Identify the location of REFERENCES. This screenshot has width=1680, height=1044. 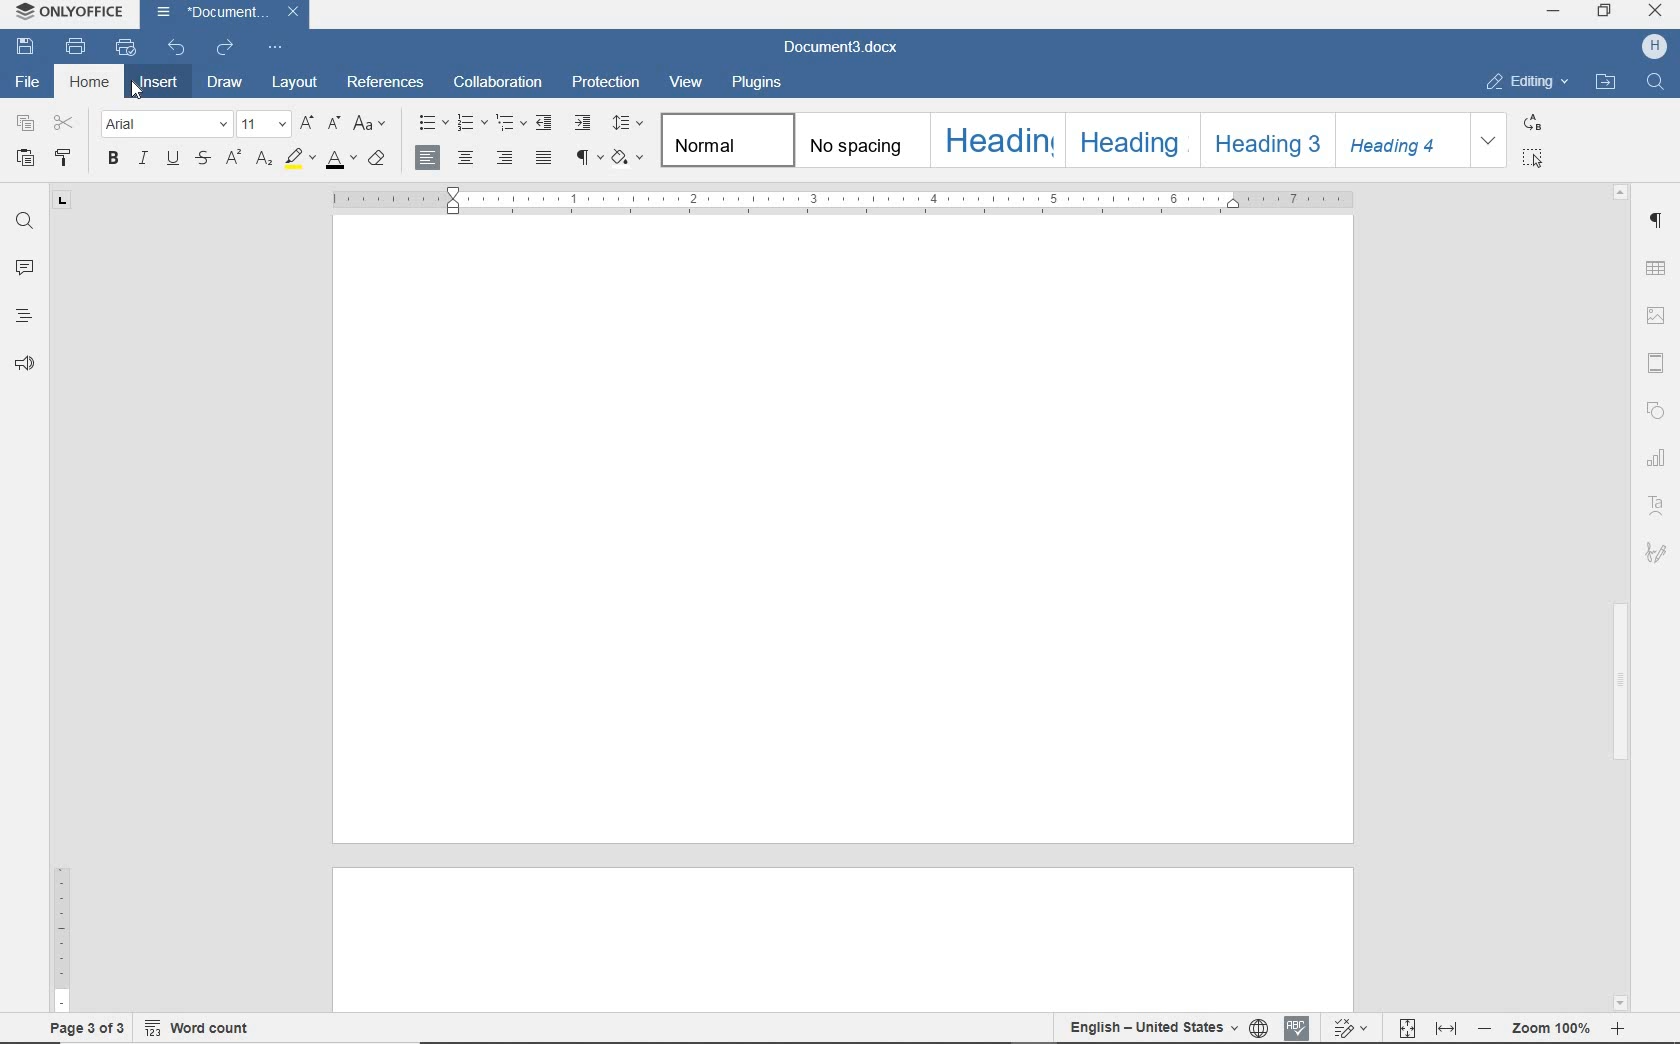
(385, 83).